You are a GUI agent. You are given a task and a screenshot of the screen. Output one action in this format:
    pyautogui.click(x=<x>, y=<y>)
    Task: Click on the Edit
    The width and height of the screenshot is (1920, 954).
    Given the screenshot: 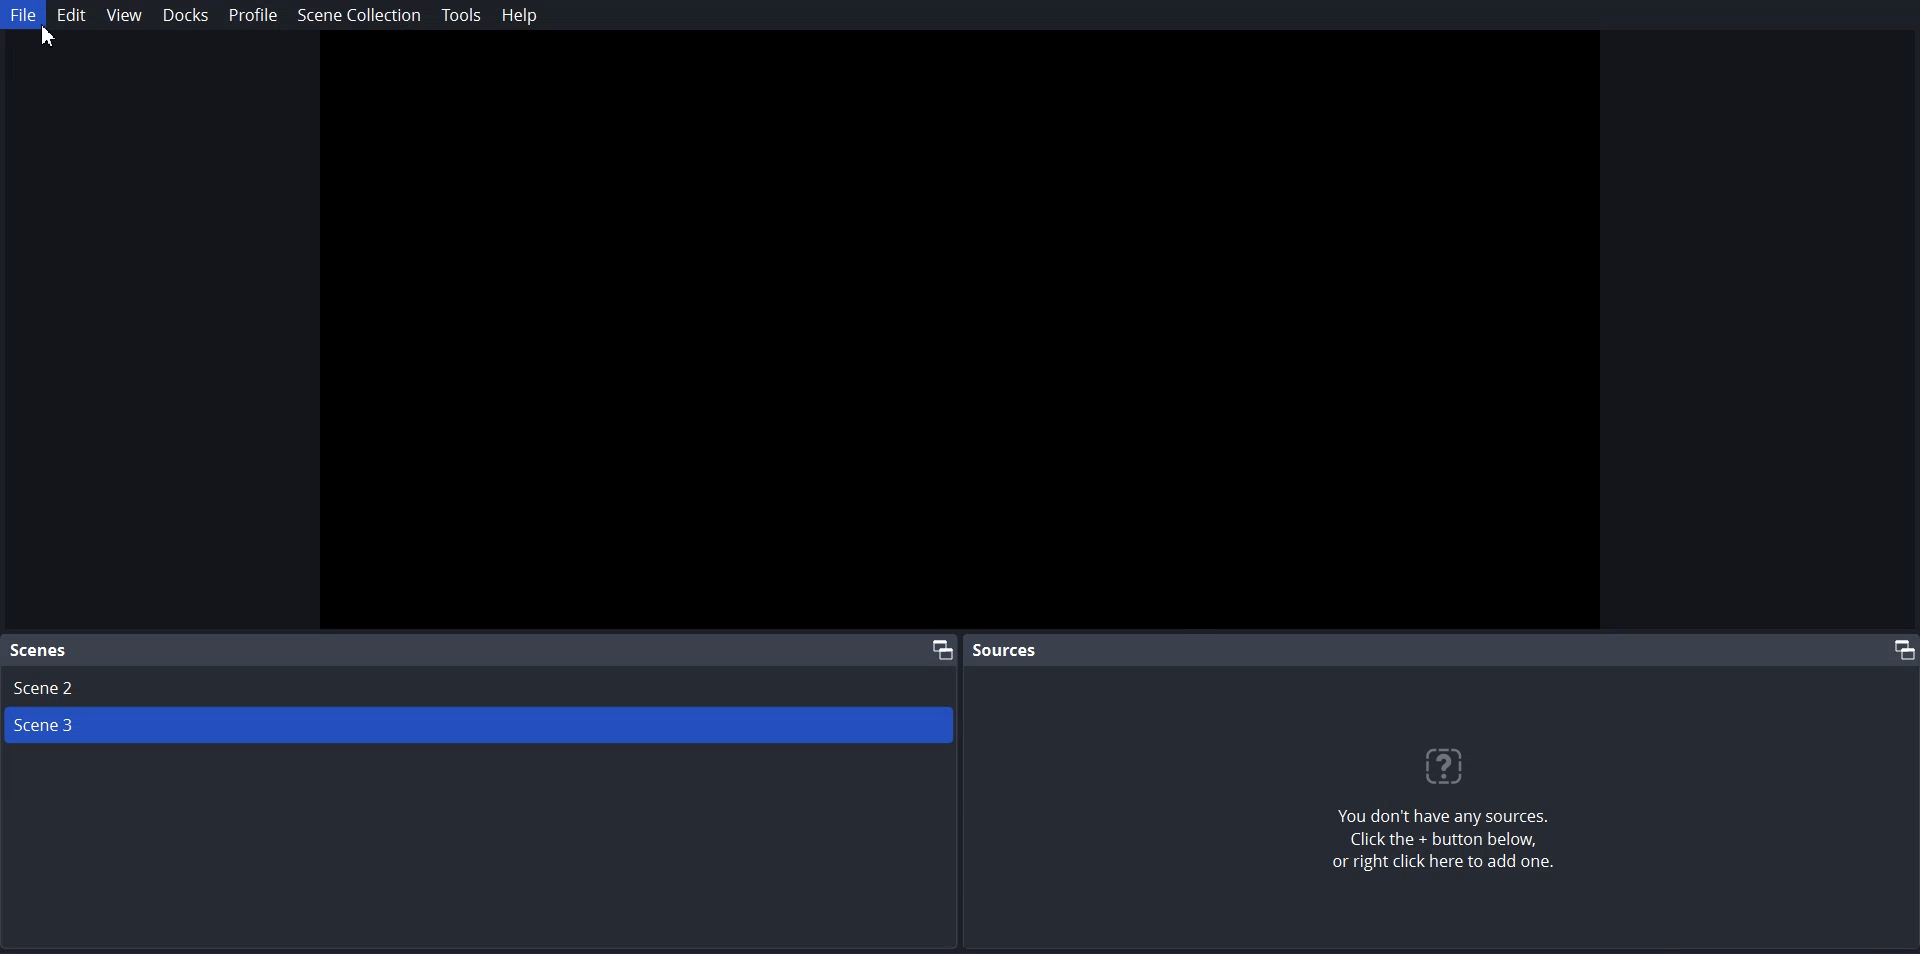 What is the action you would take?
    pyautogui.click(x=71, y=15)
    